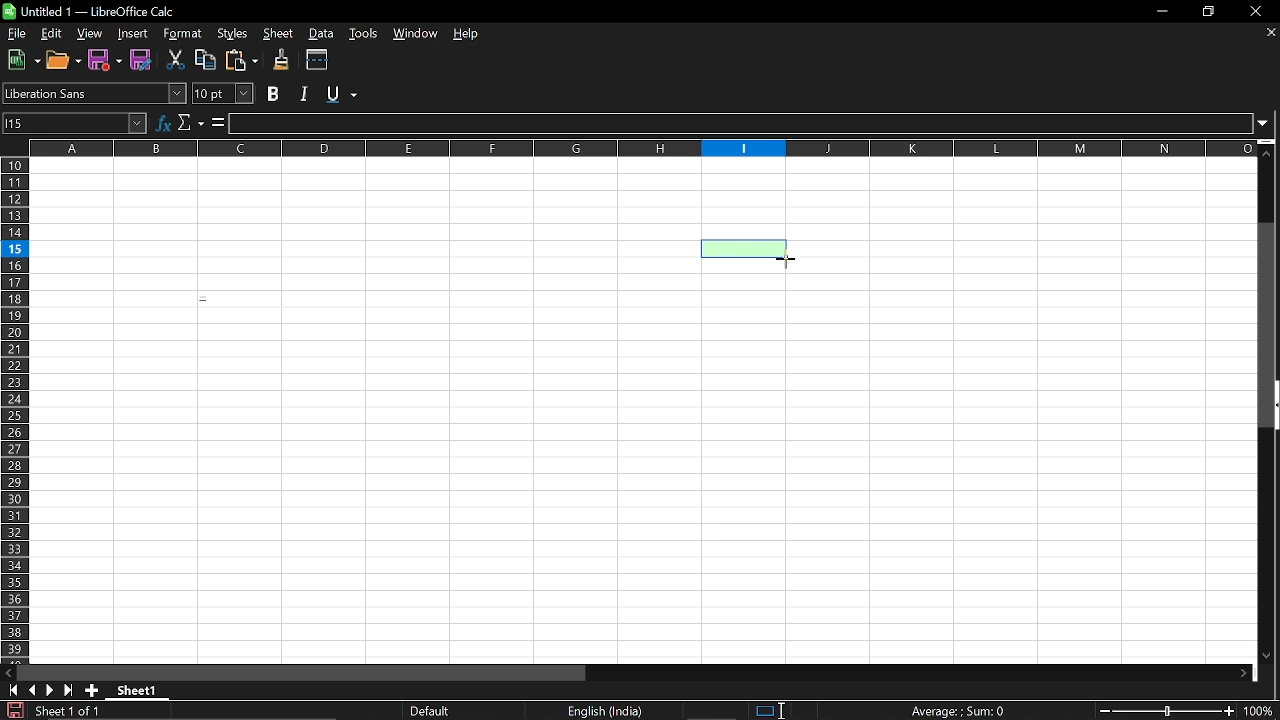  Describe the element at coordinates (105, 60) in the screenshot. I see `Save as` at that location.